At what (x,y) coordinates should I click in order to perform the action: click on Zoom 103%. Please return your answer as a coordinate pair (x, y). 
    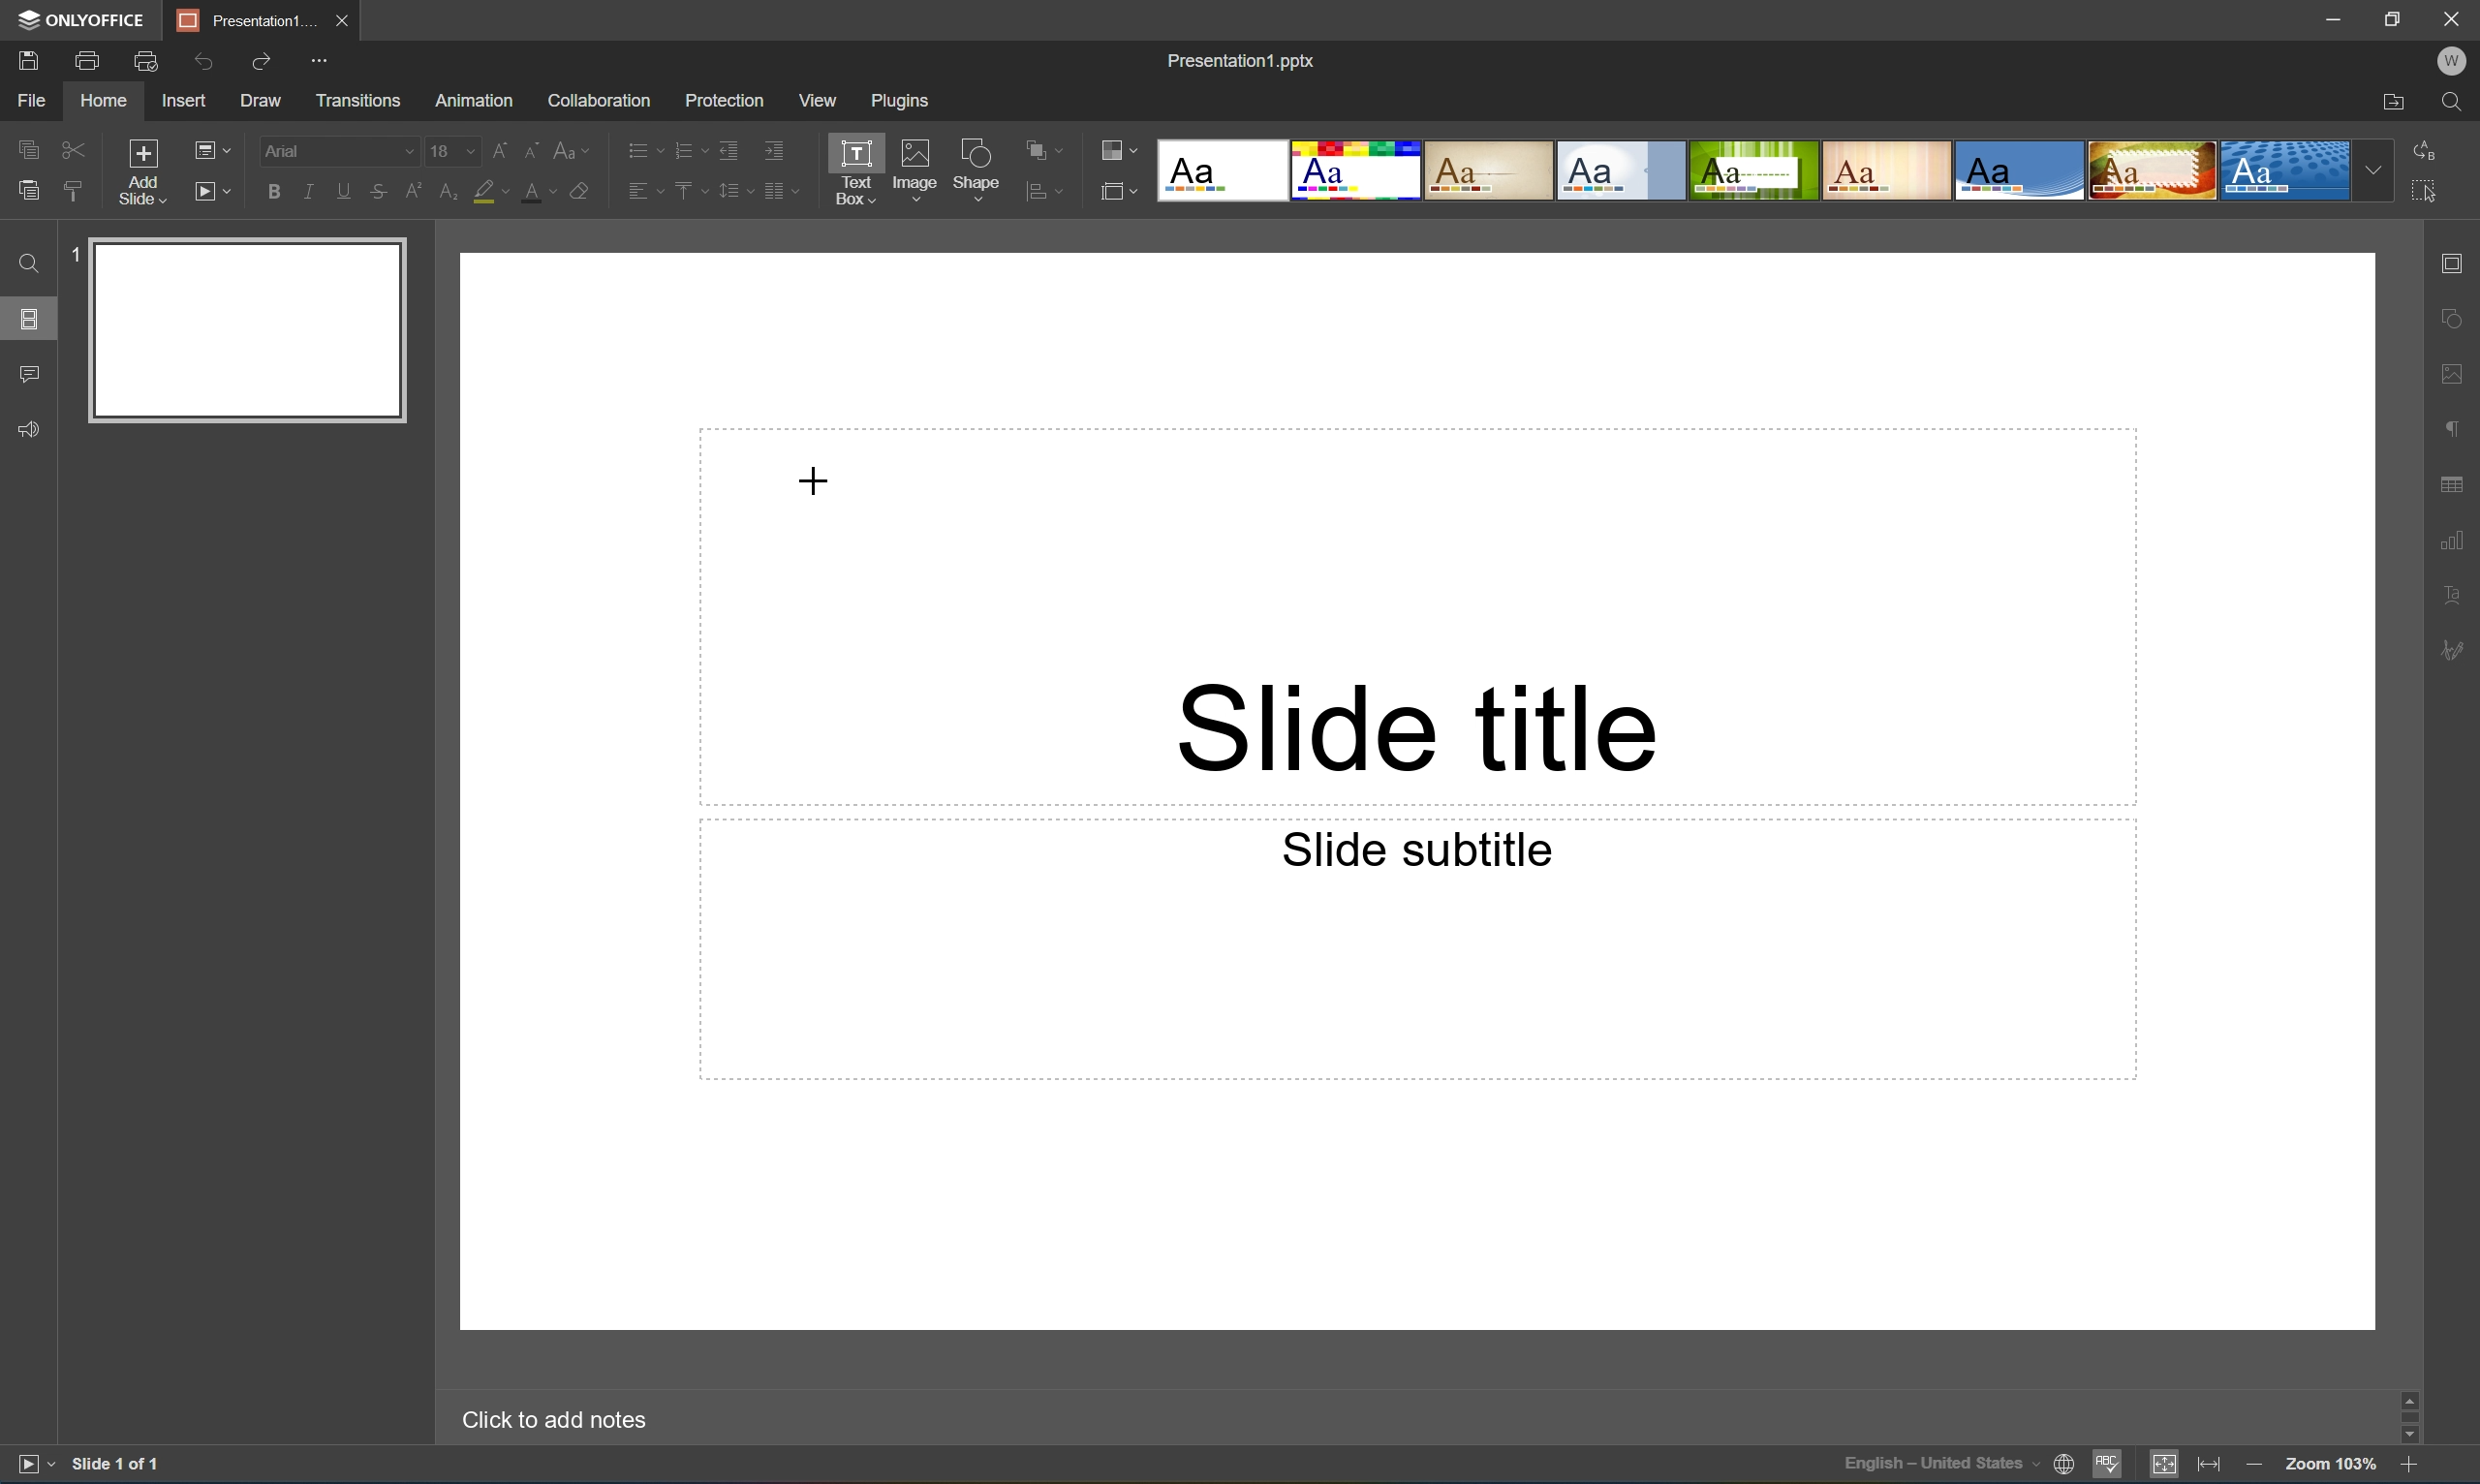
    Looking at the image, I should click on (2333, 1467).